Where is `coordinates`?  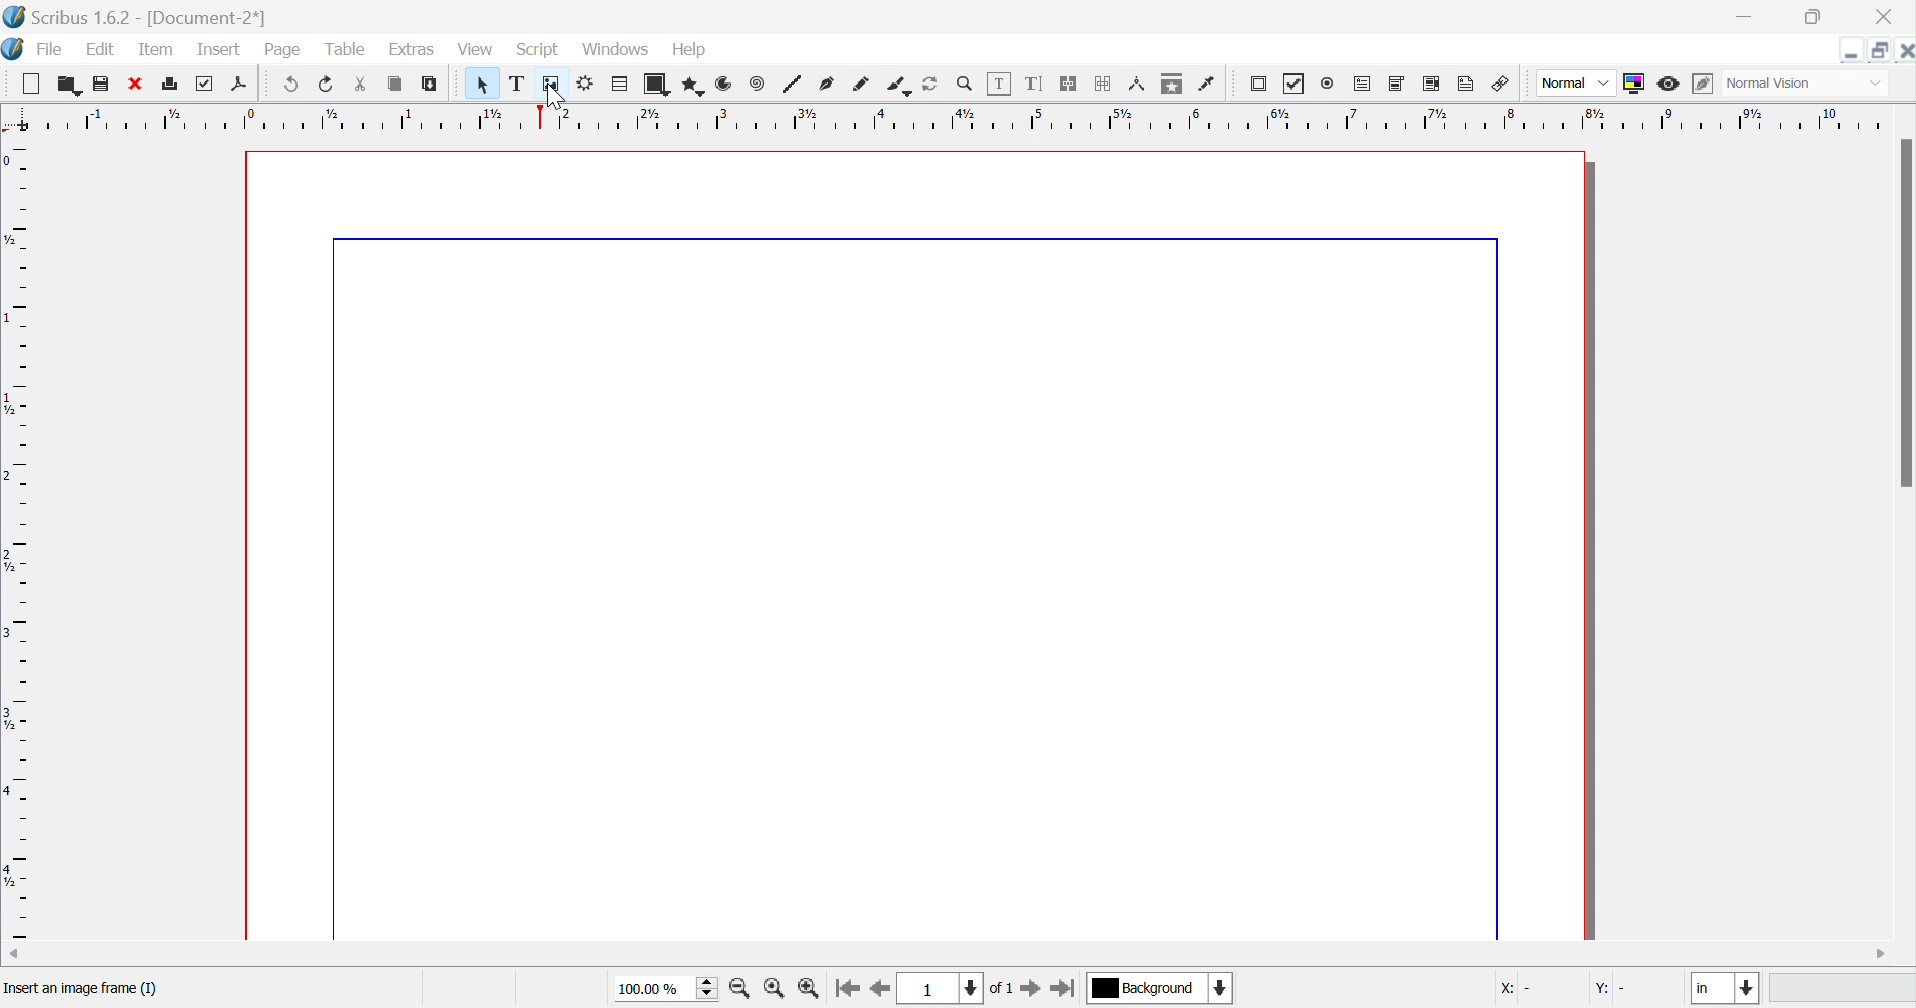
coordinates is located at coordinates (1566, 989).